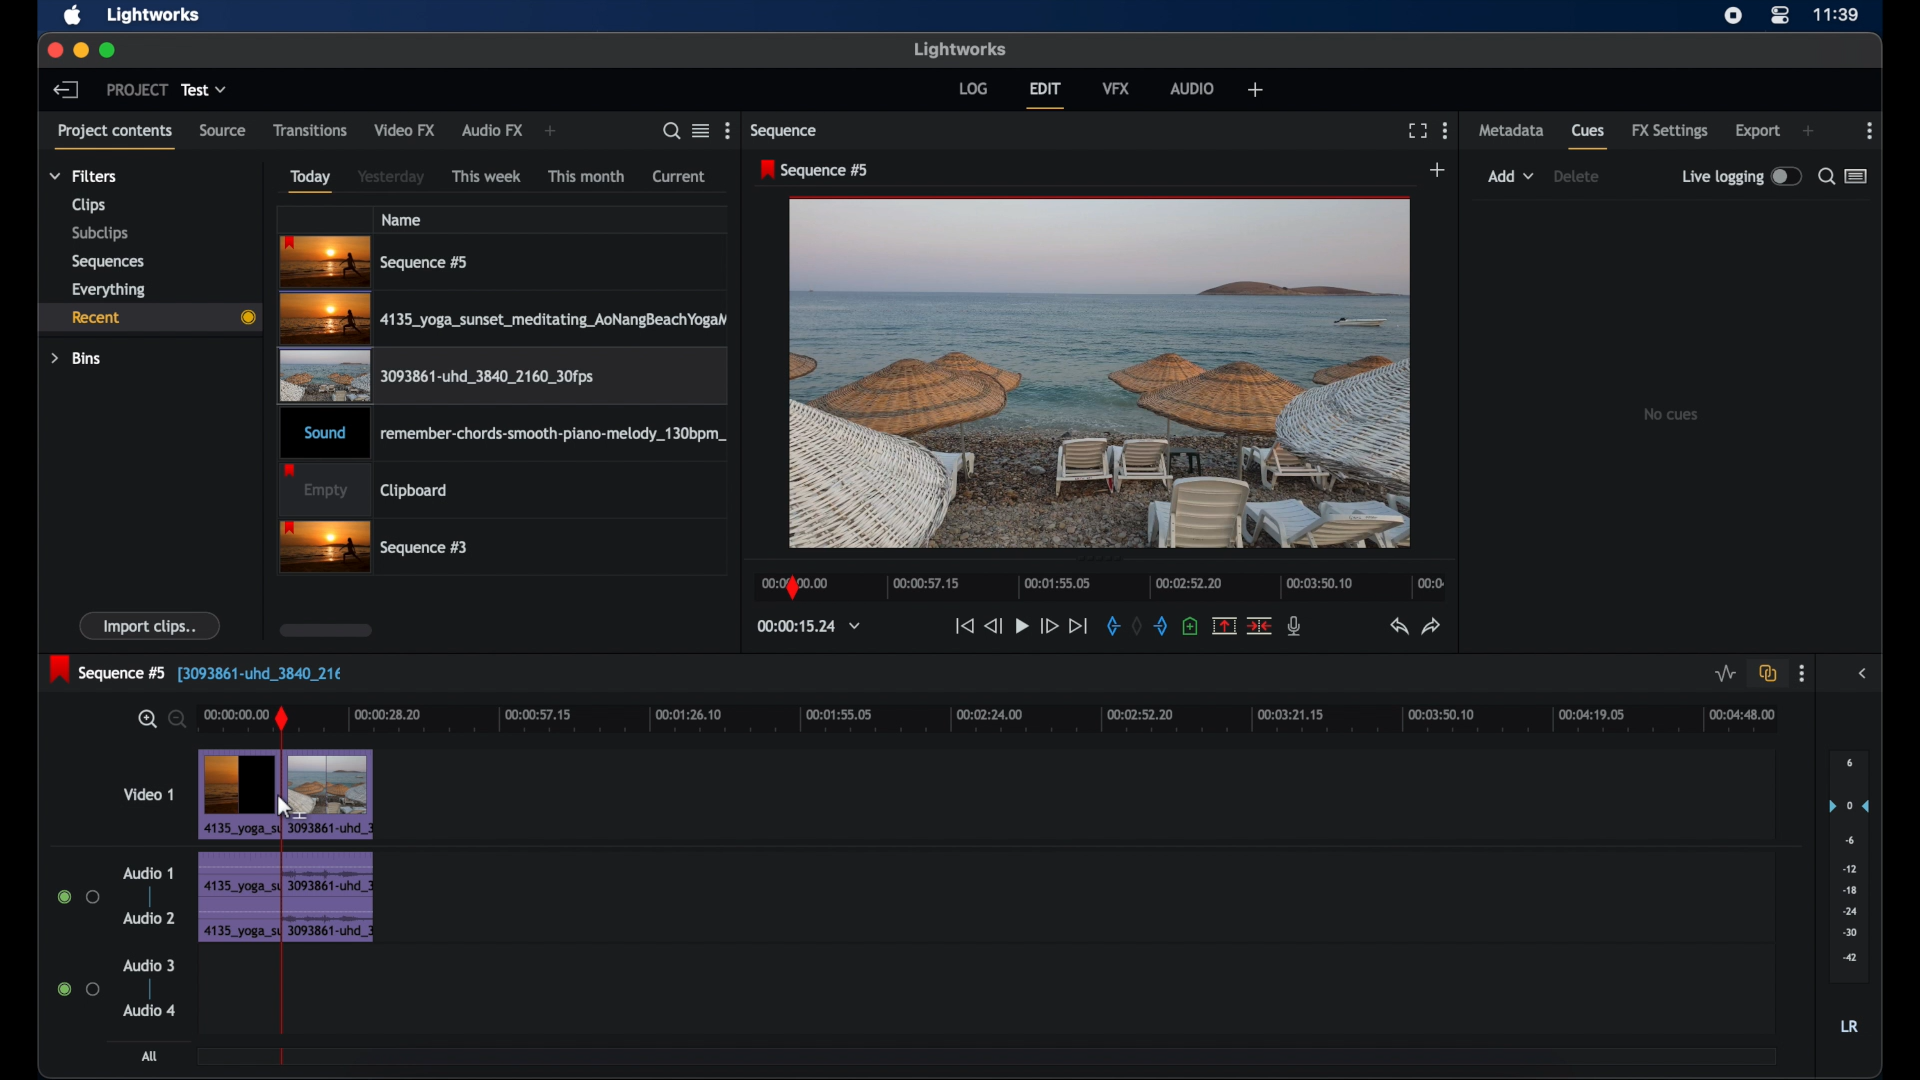  I want to click on fx settings, so click(1672, 131).